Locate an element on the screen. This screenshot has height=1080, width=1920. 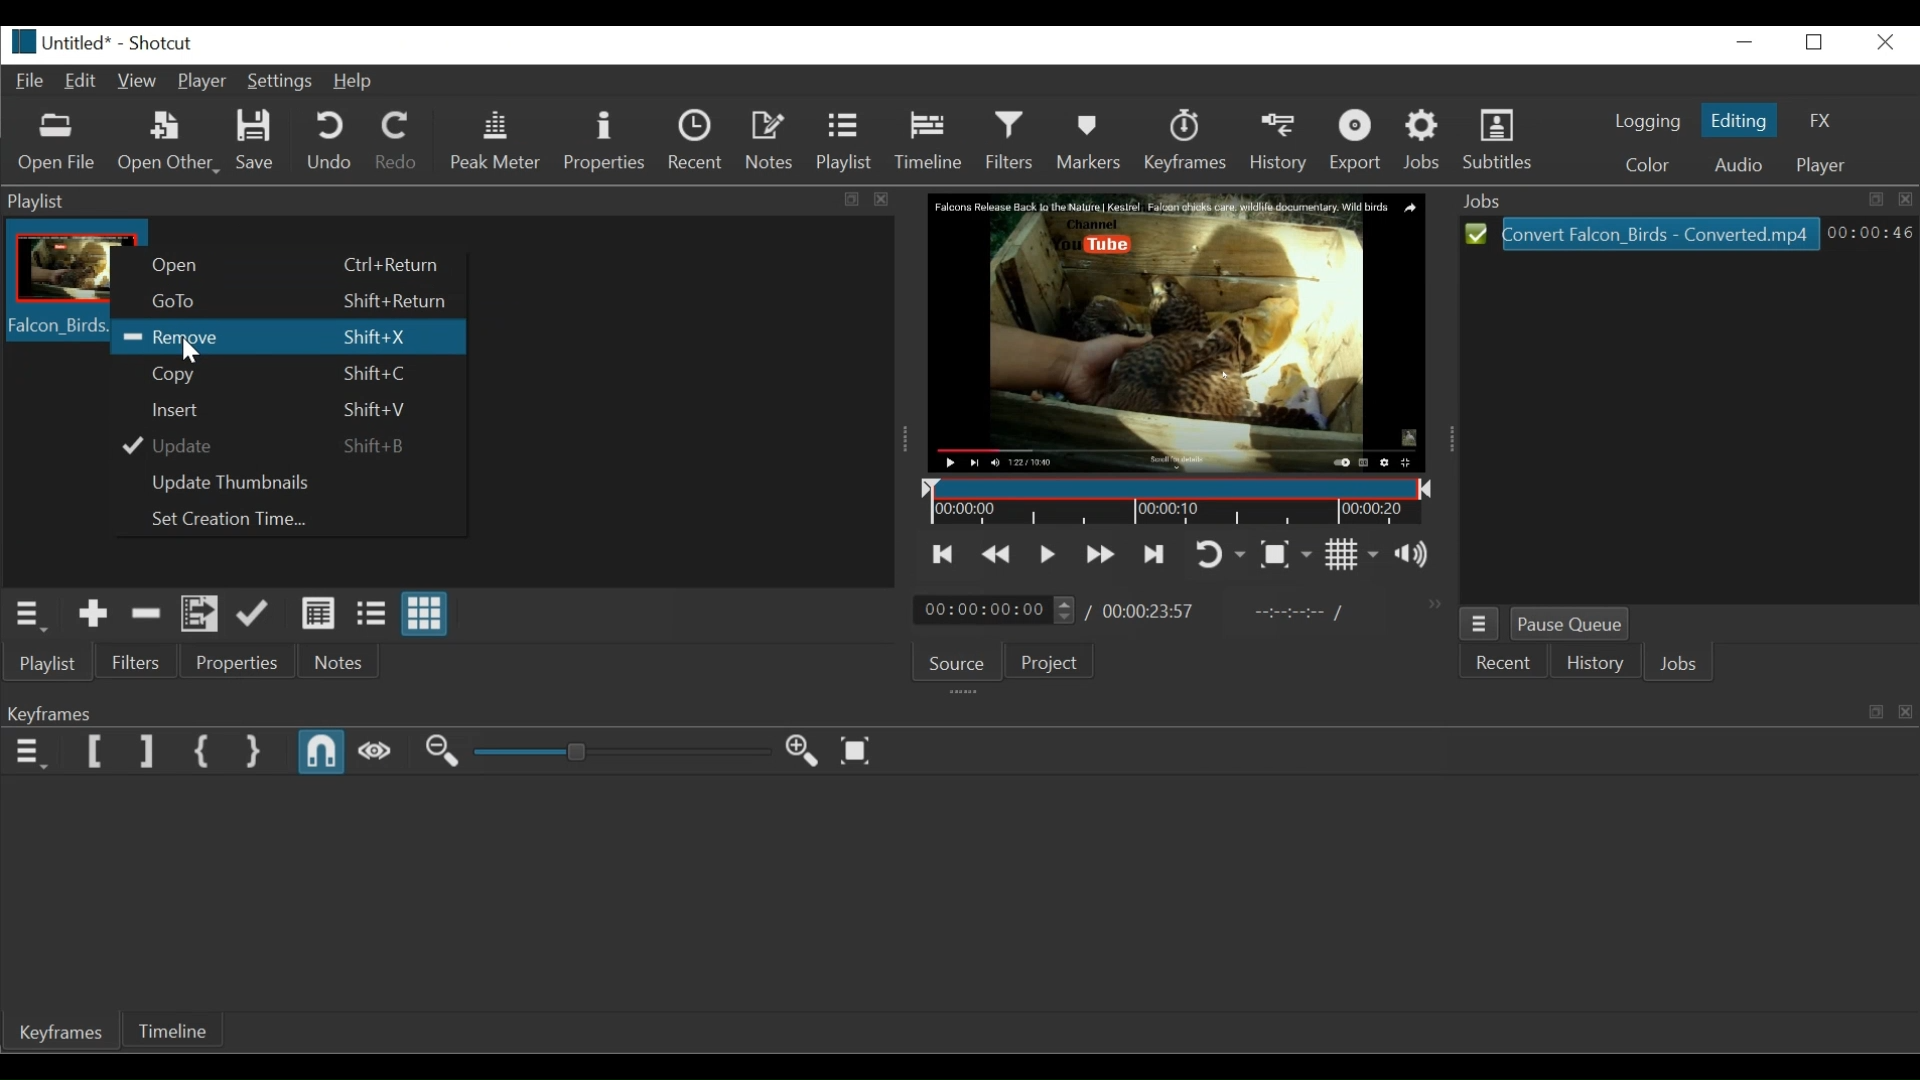
Update thumbnails is located at coordinates (284, 481).